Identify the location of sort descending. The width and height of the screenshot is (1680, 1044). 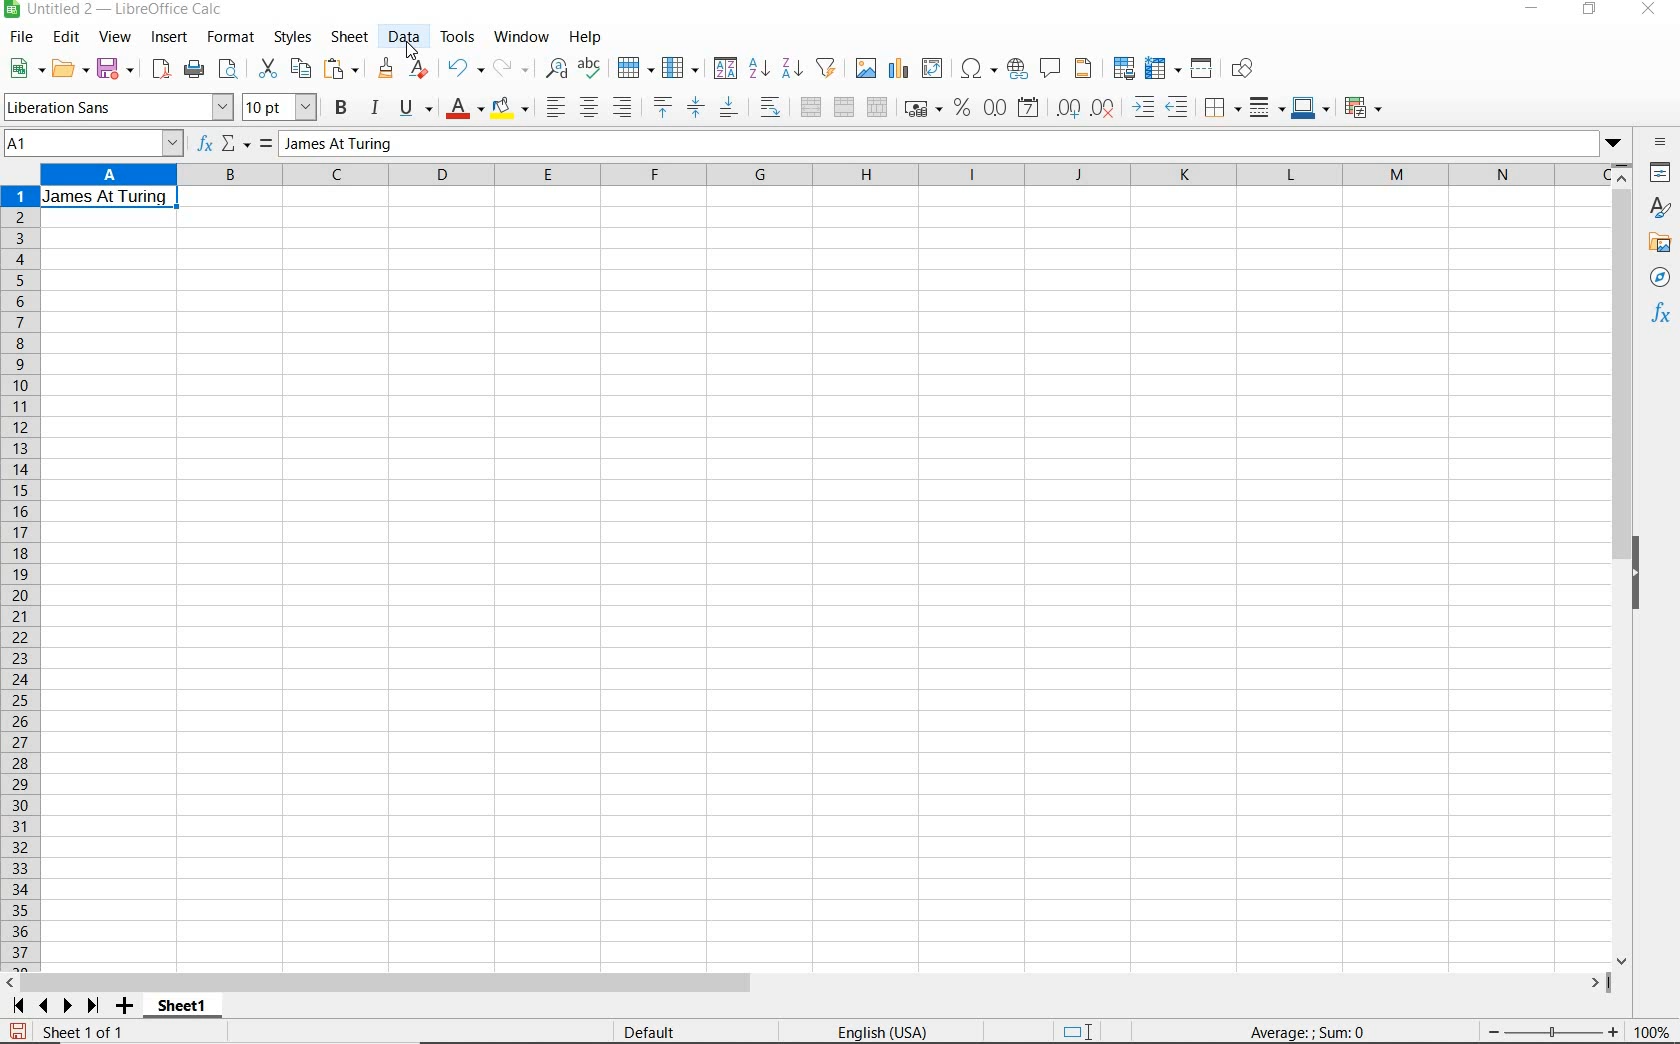
(792, 68).